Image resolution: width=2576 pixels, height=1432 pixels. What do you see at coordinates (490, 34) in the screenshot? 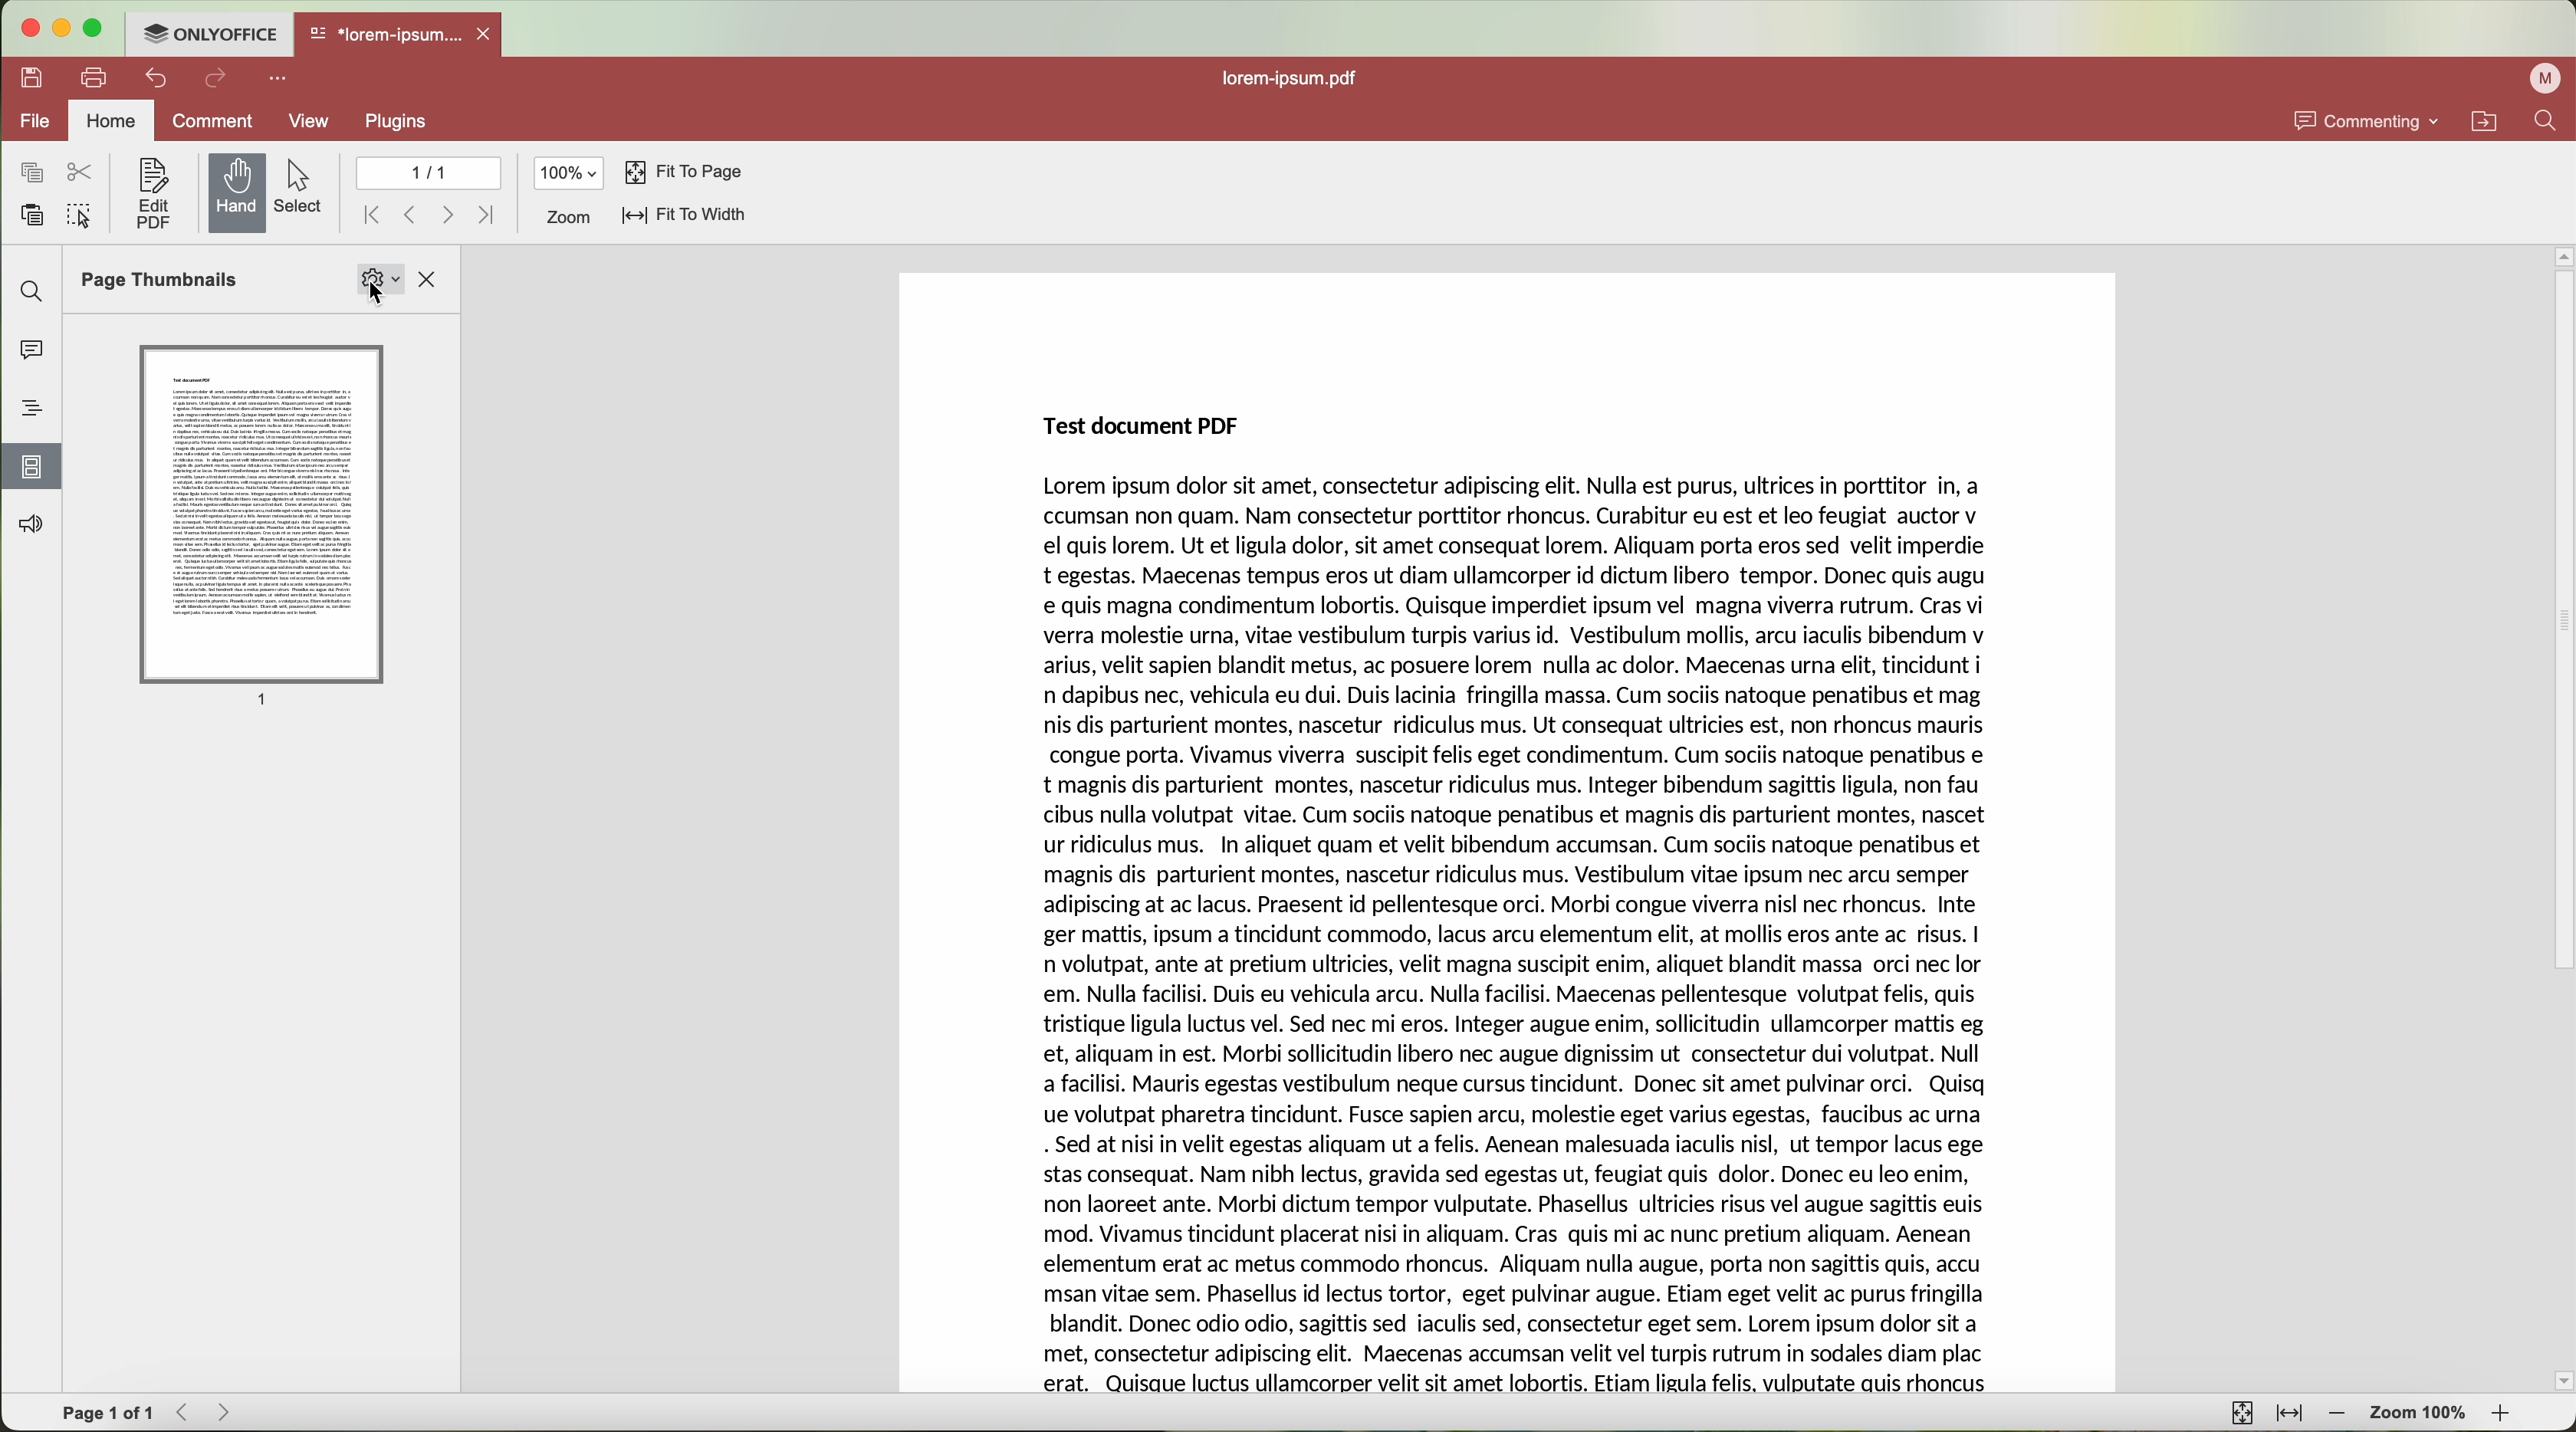
I see `close` at bounding box center [490, 34].